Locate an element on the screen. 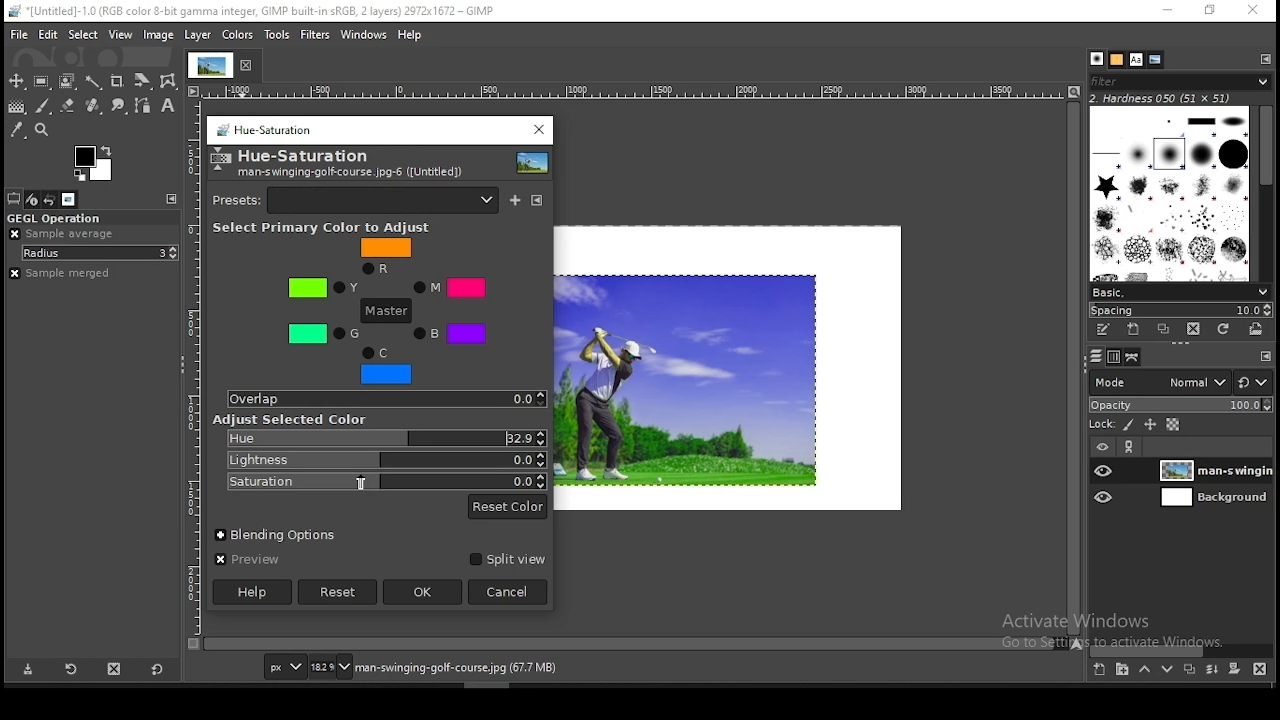  C is located at coordinates (386, 366).